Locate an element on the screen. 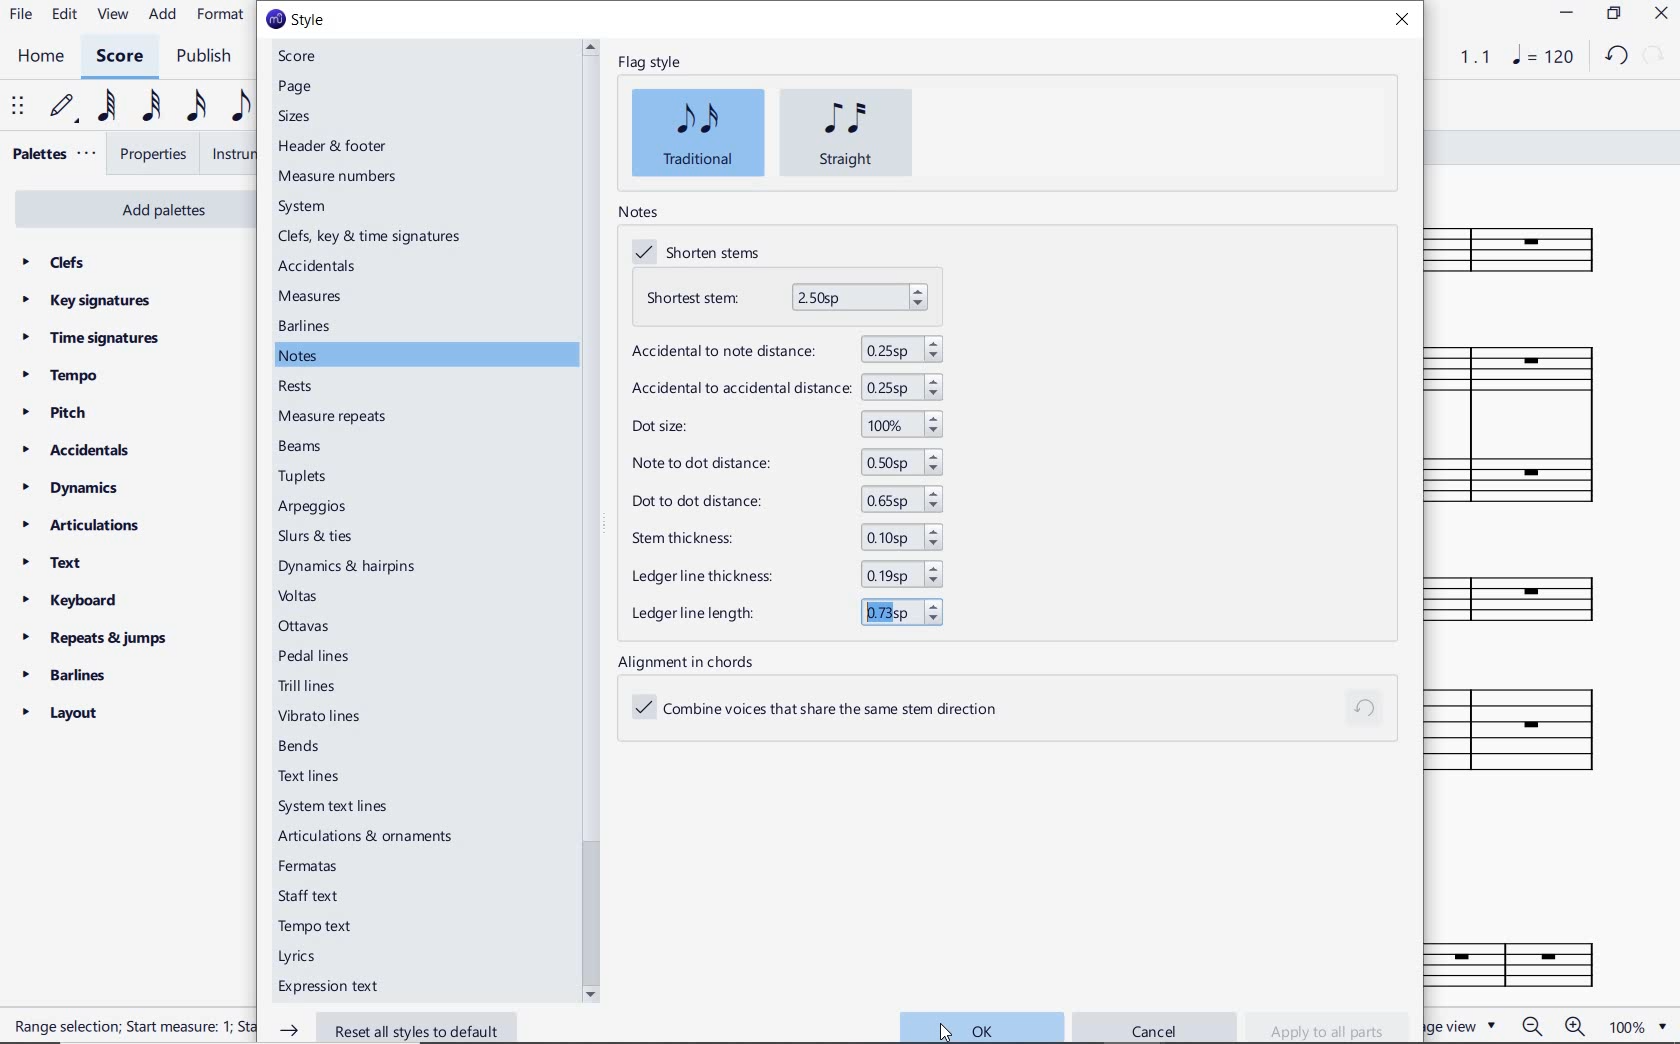 This screenshot has width=1680, height=1044. add is located at coordinates (163, 16).